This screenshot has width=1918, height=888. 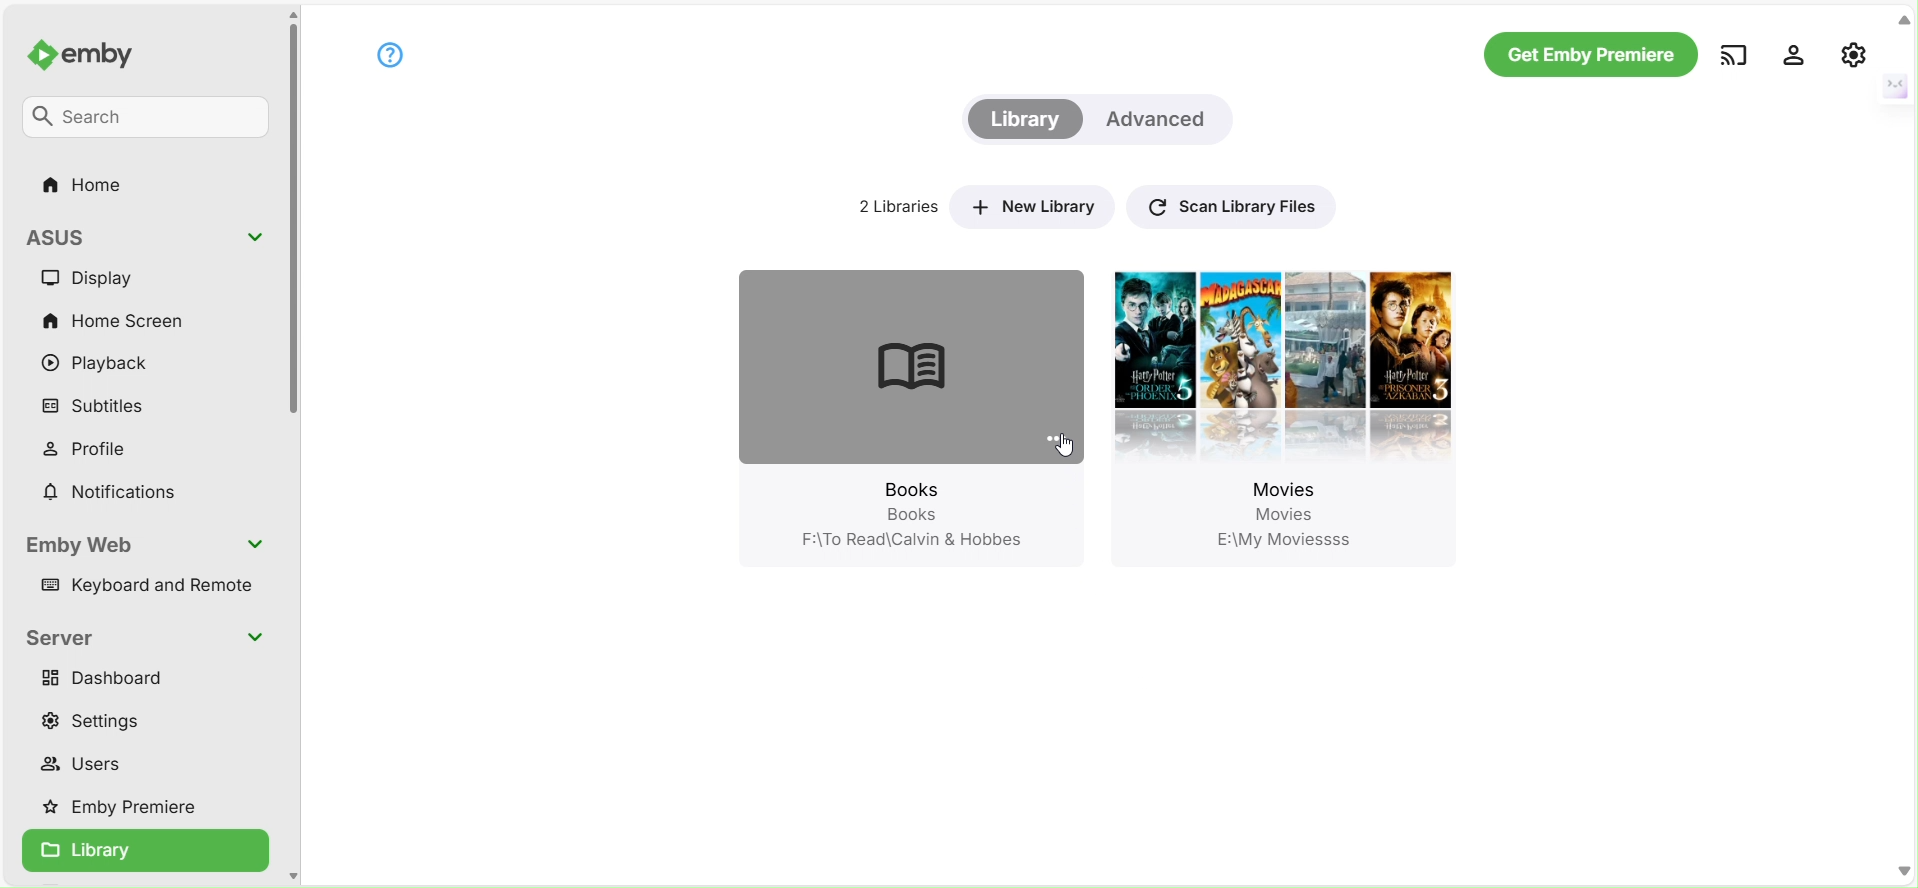 I want to click on Search Bar, so click(x=147, y=119).